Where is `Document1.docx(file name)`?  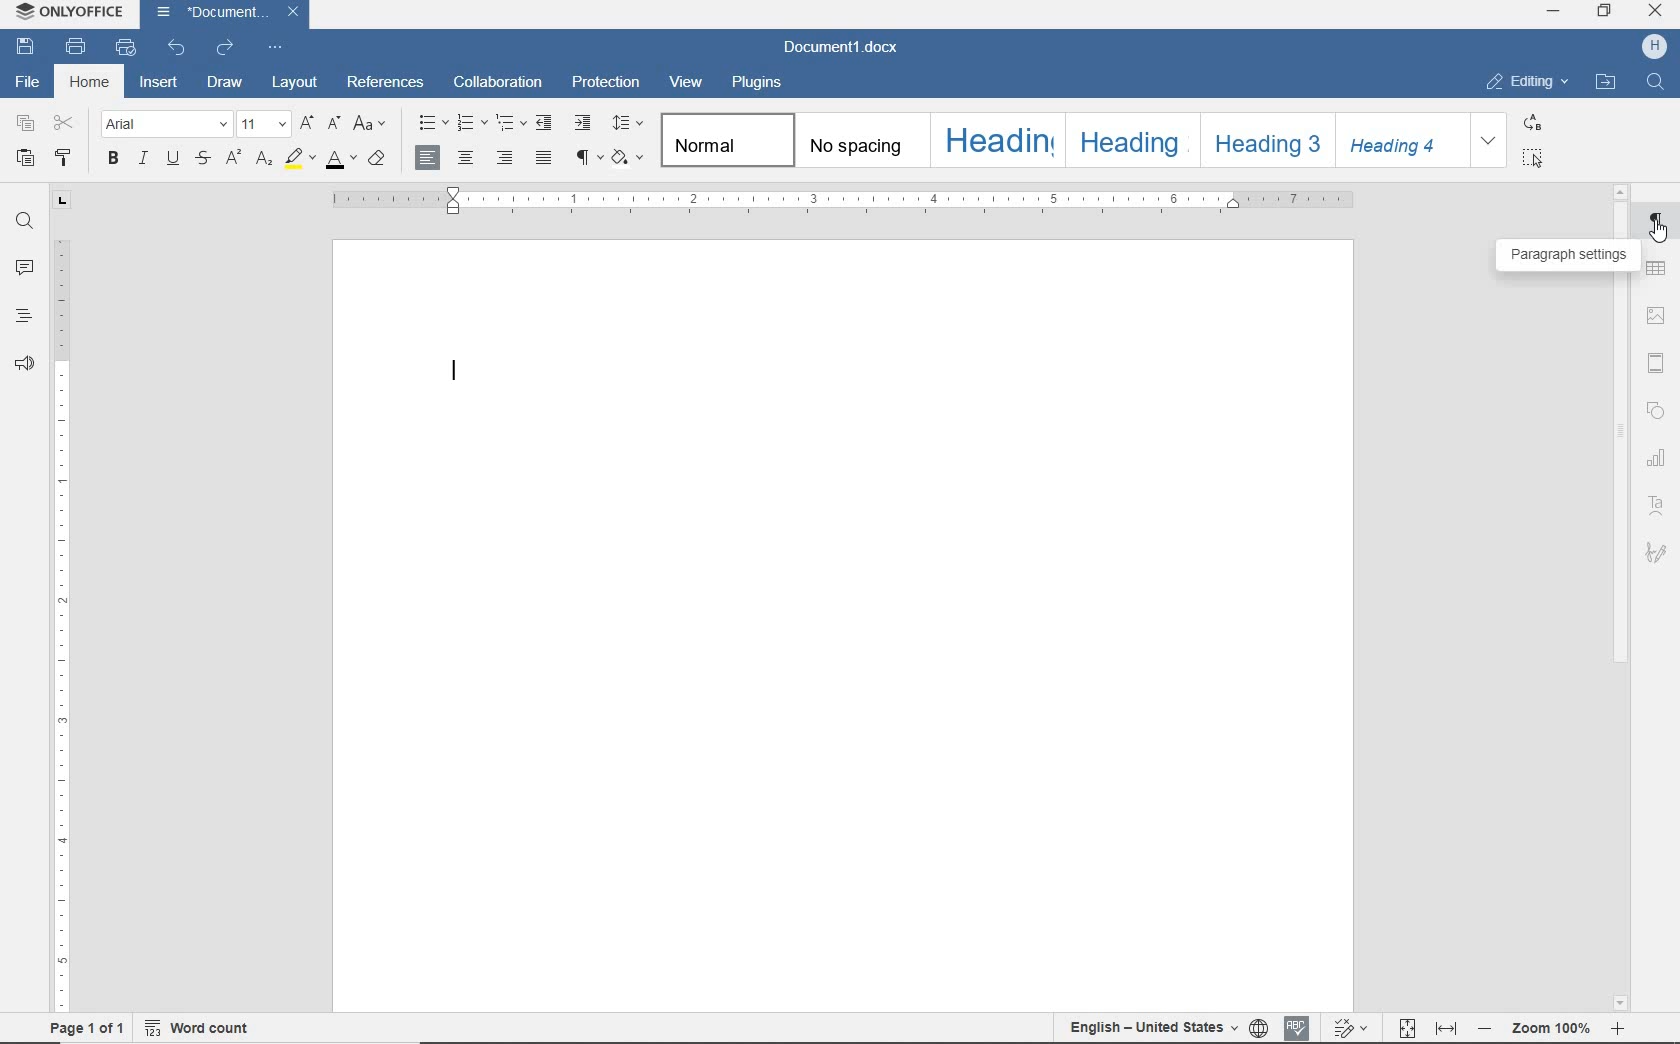 Document1.docx(file name) is located at coordinates (225, 13).